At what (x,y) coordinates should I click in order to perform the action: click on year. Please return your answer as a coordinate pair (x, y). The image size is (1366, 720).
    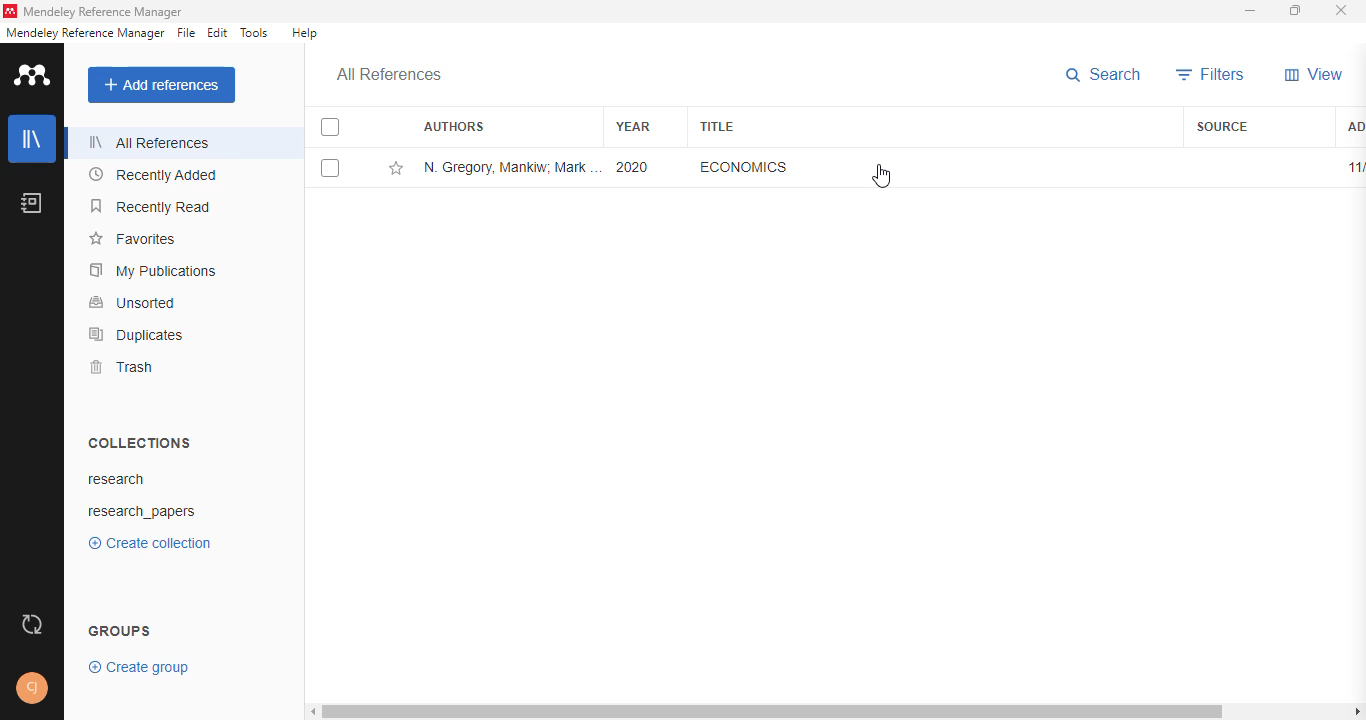
    Looking at the image, I should click on (640, 125).